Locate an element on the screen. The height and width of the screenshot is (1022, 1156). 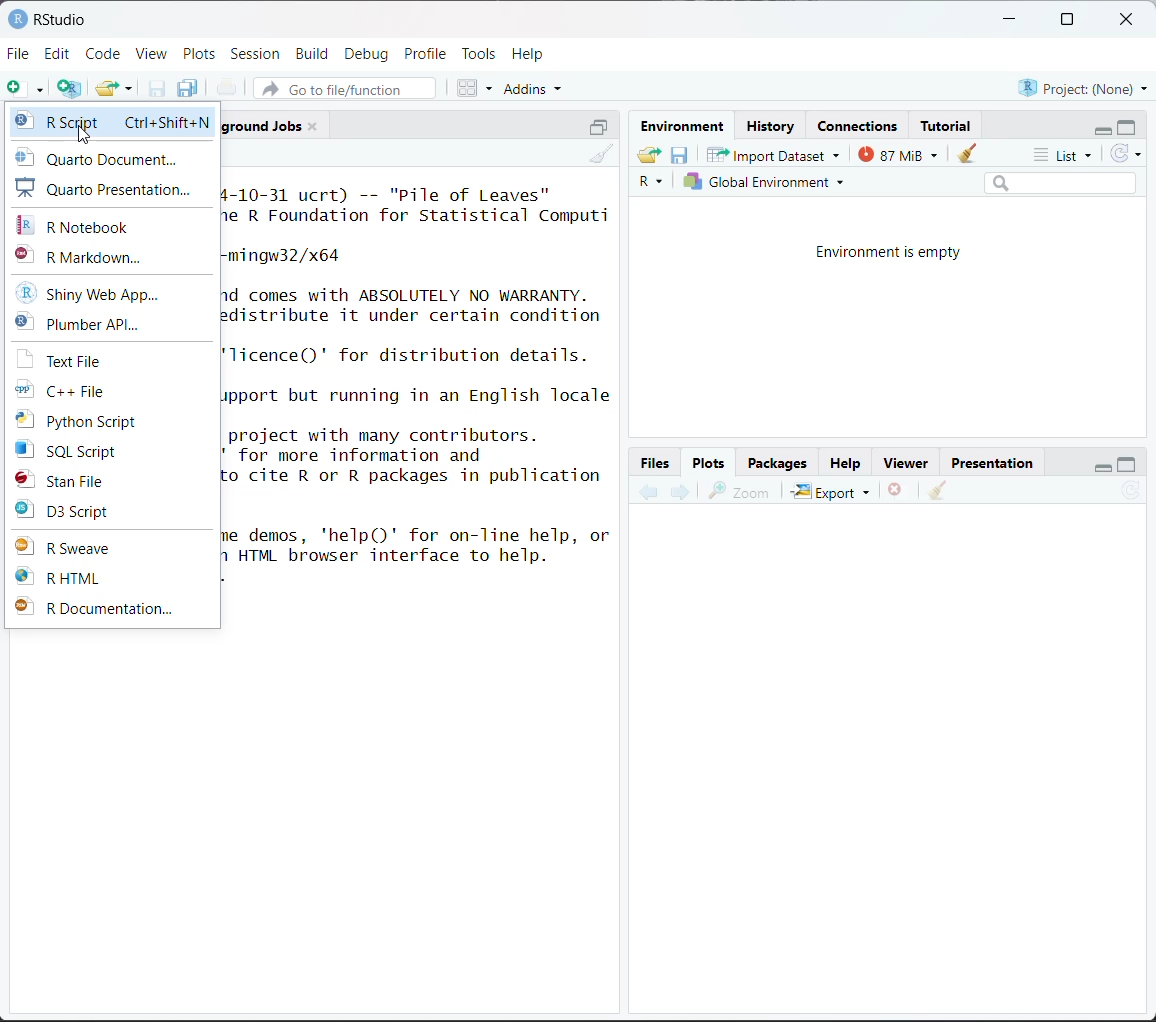
print the current file is located at coordinates (228, 88).